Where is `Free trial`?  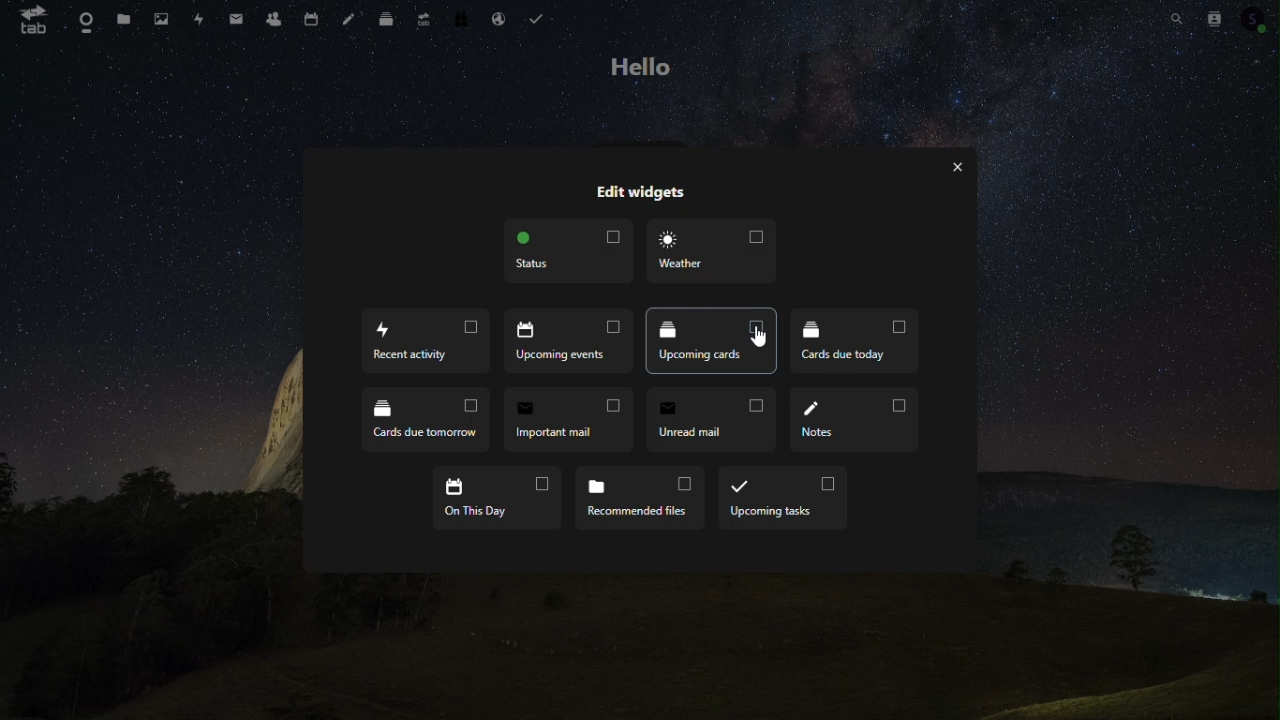
Free trial is located at coordinates (462, 16).